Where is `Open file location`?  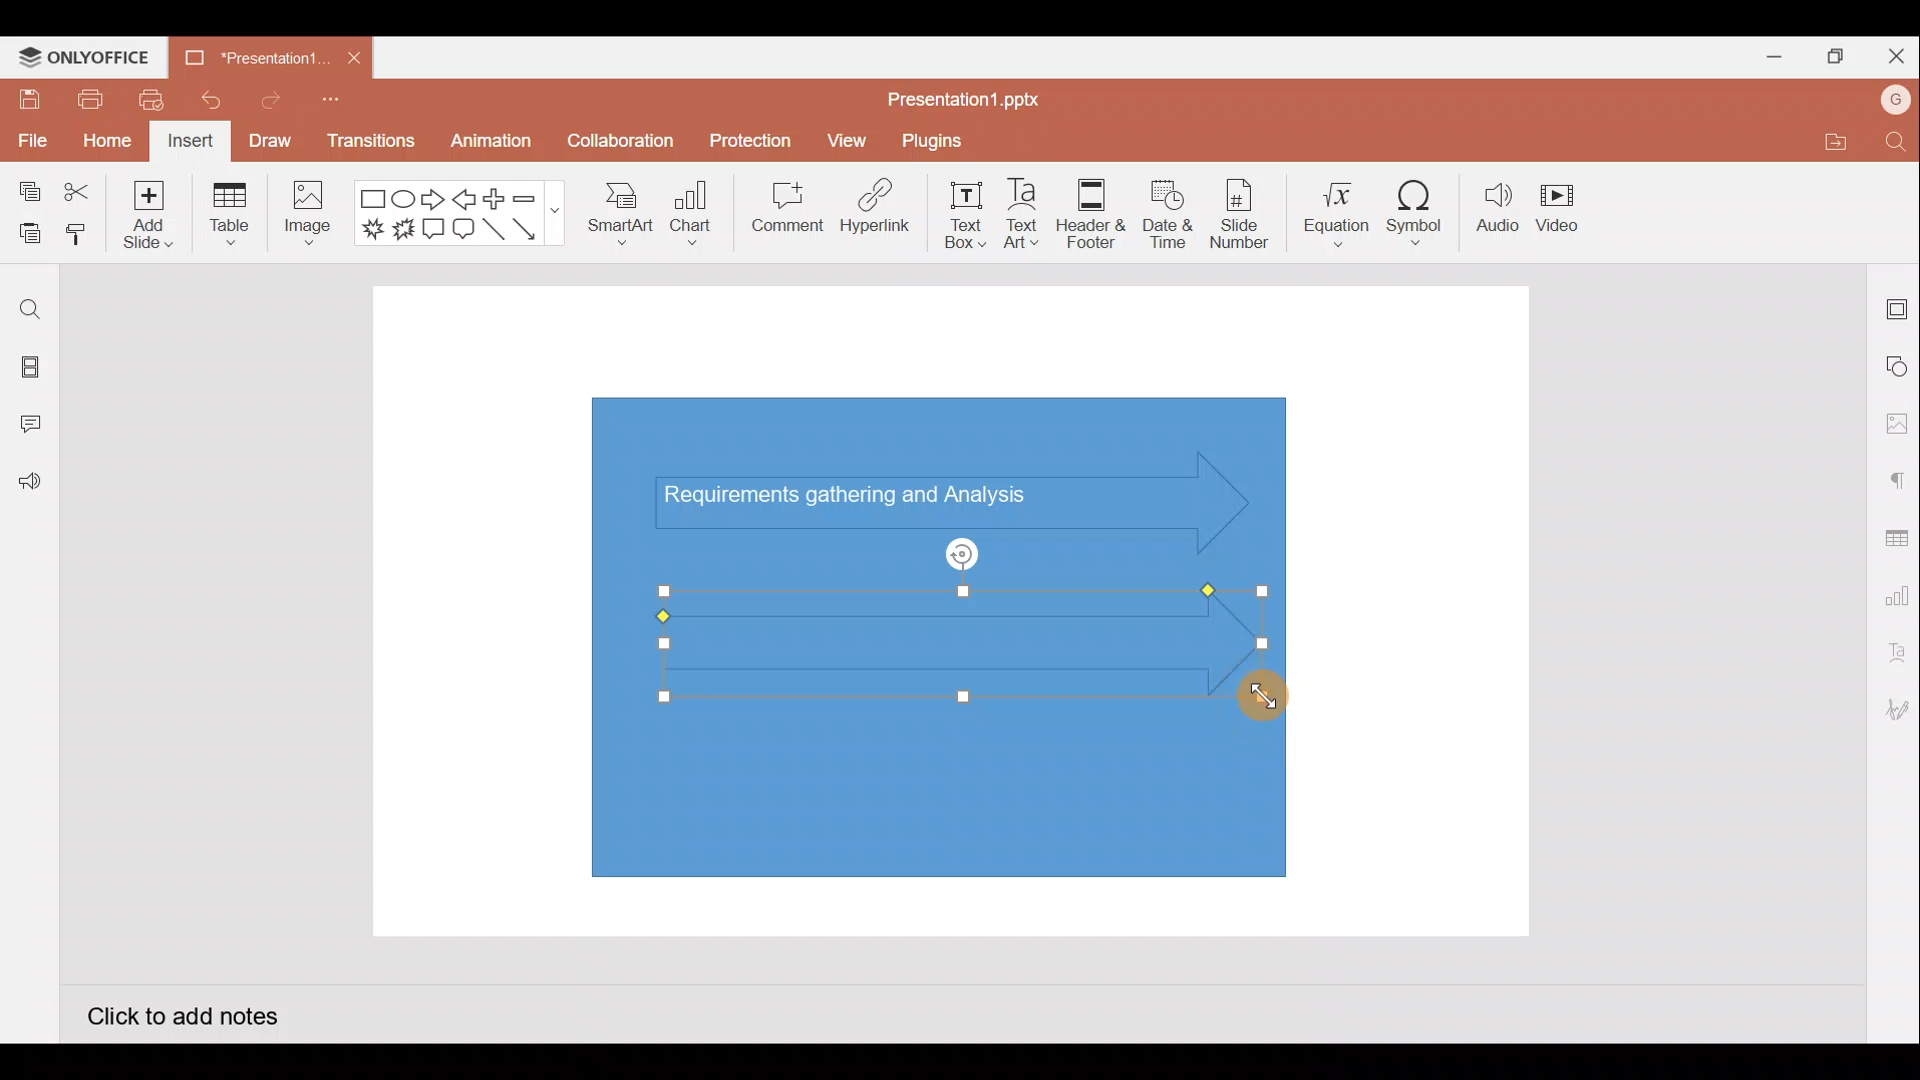 Open file location is located at coordinates (1832, 141).